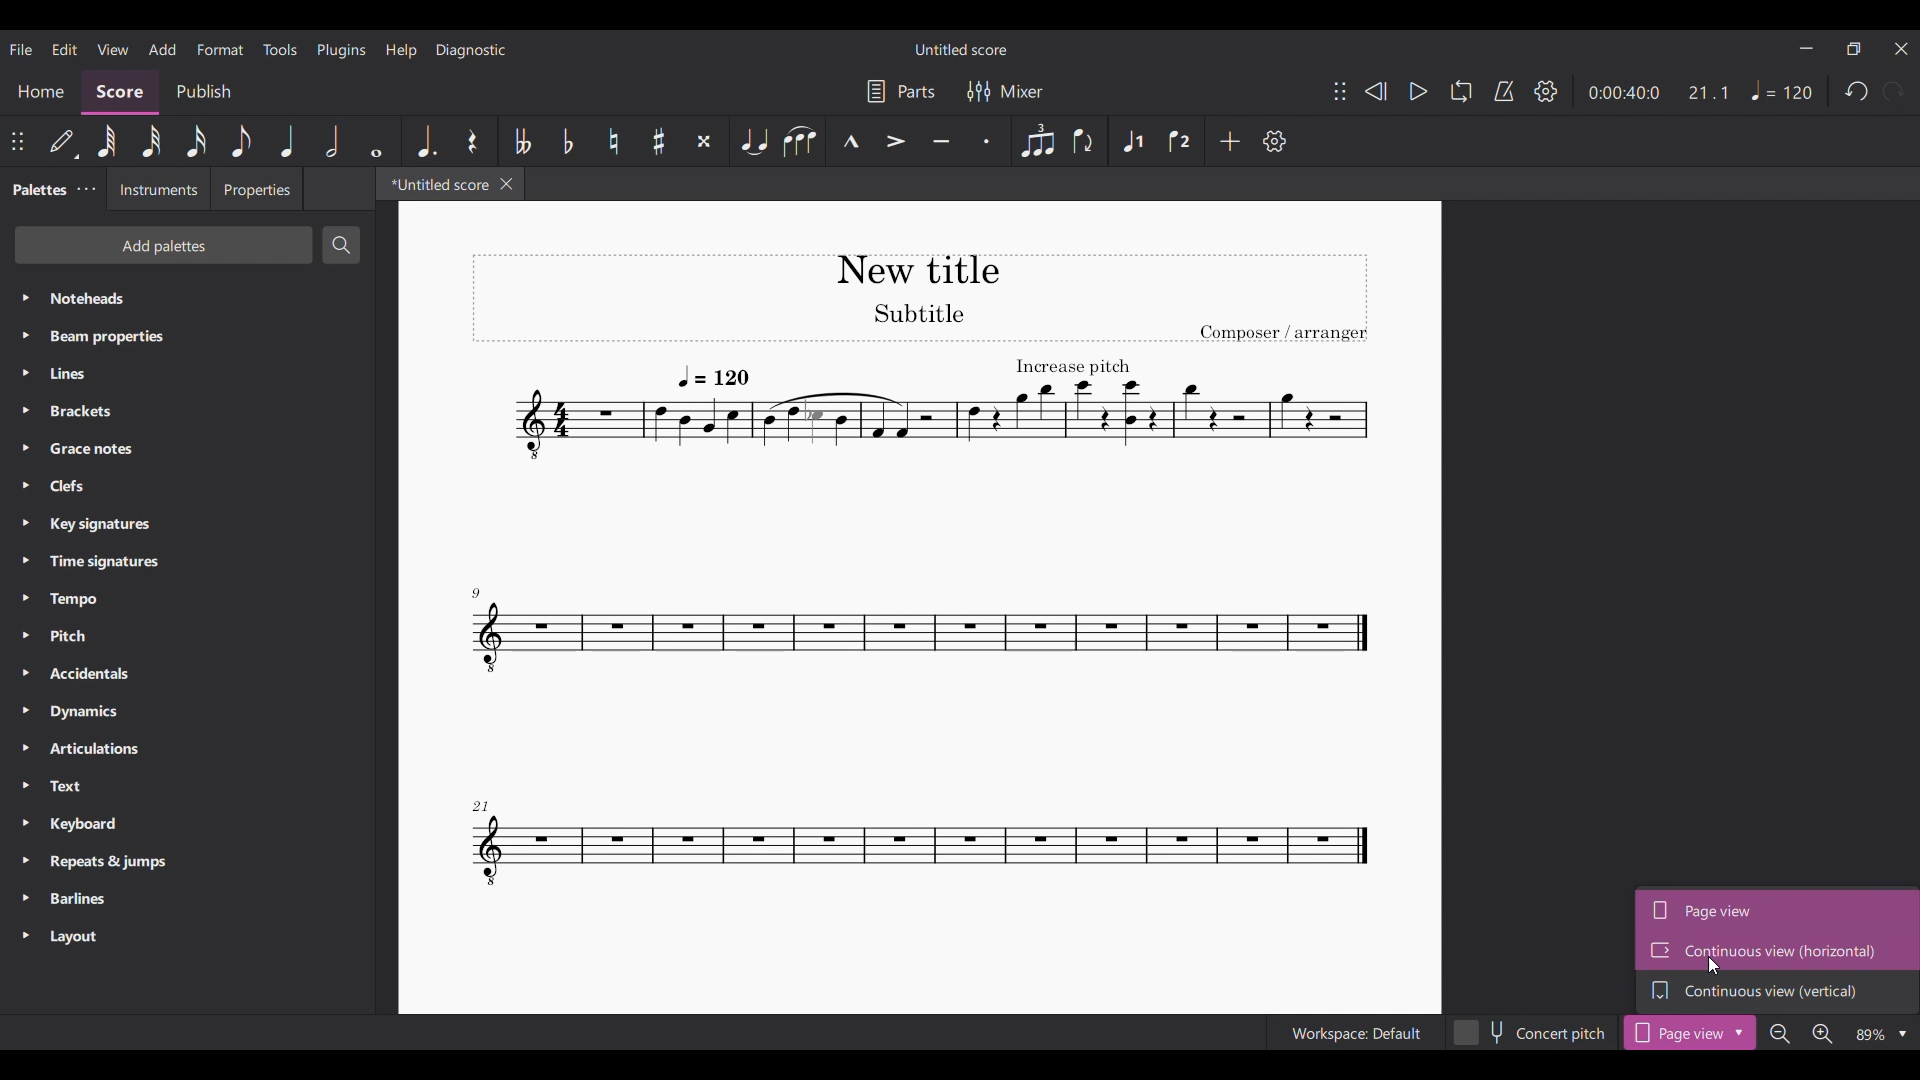 The width and height of the screenshot is (1920, 1080). Describe the element at coordinates (434, 184) in the screenshot. I see `*Untitled score, current tab` at that location.